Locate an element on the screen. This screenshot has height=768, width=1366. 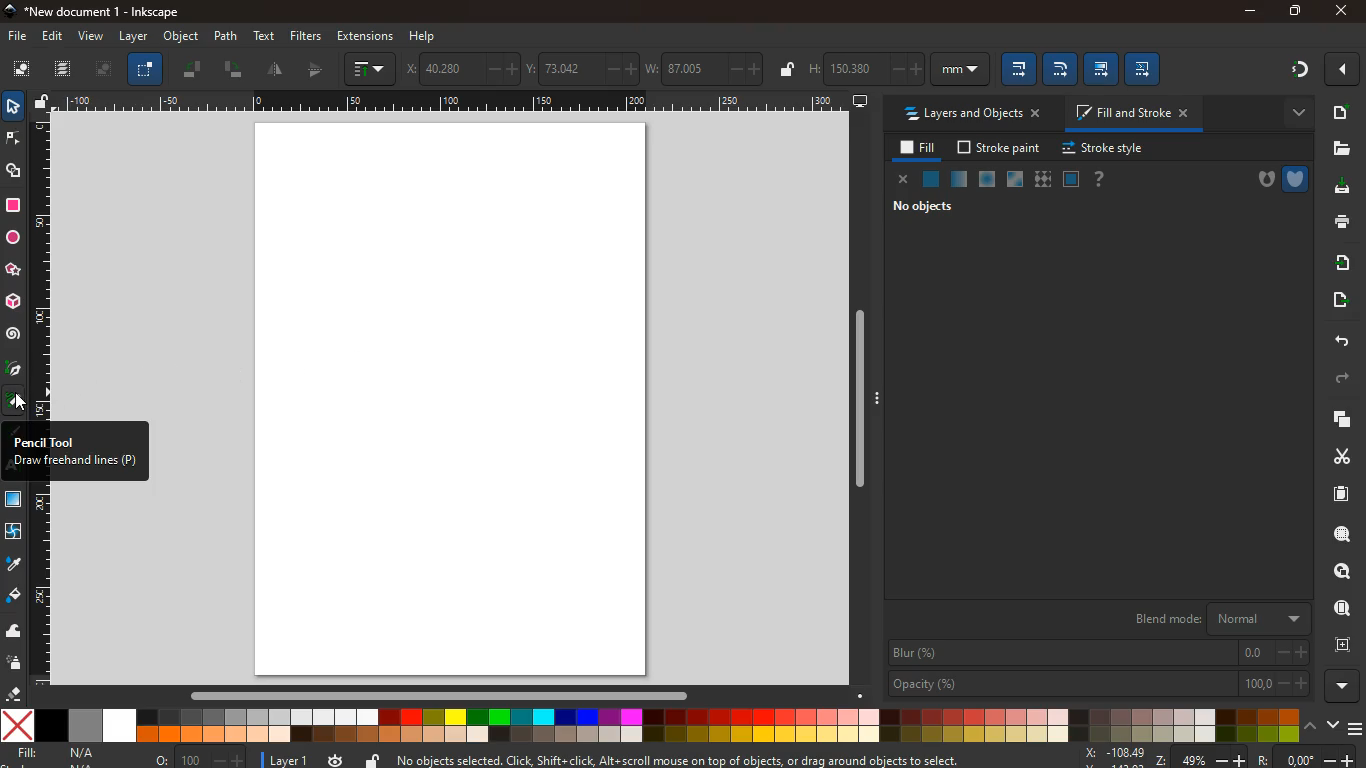
send is located at coordinates (1343, 302).